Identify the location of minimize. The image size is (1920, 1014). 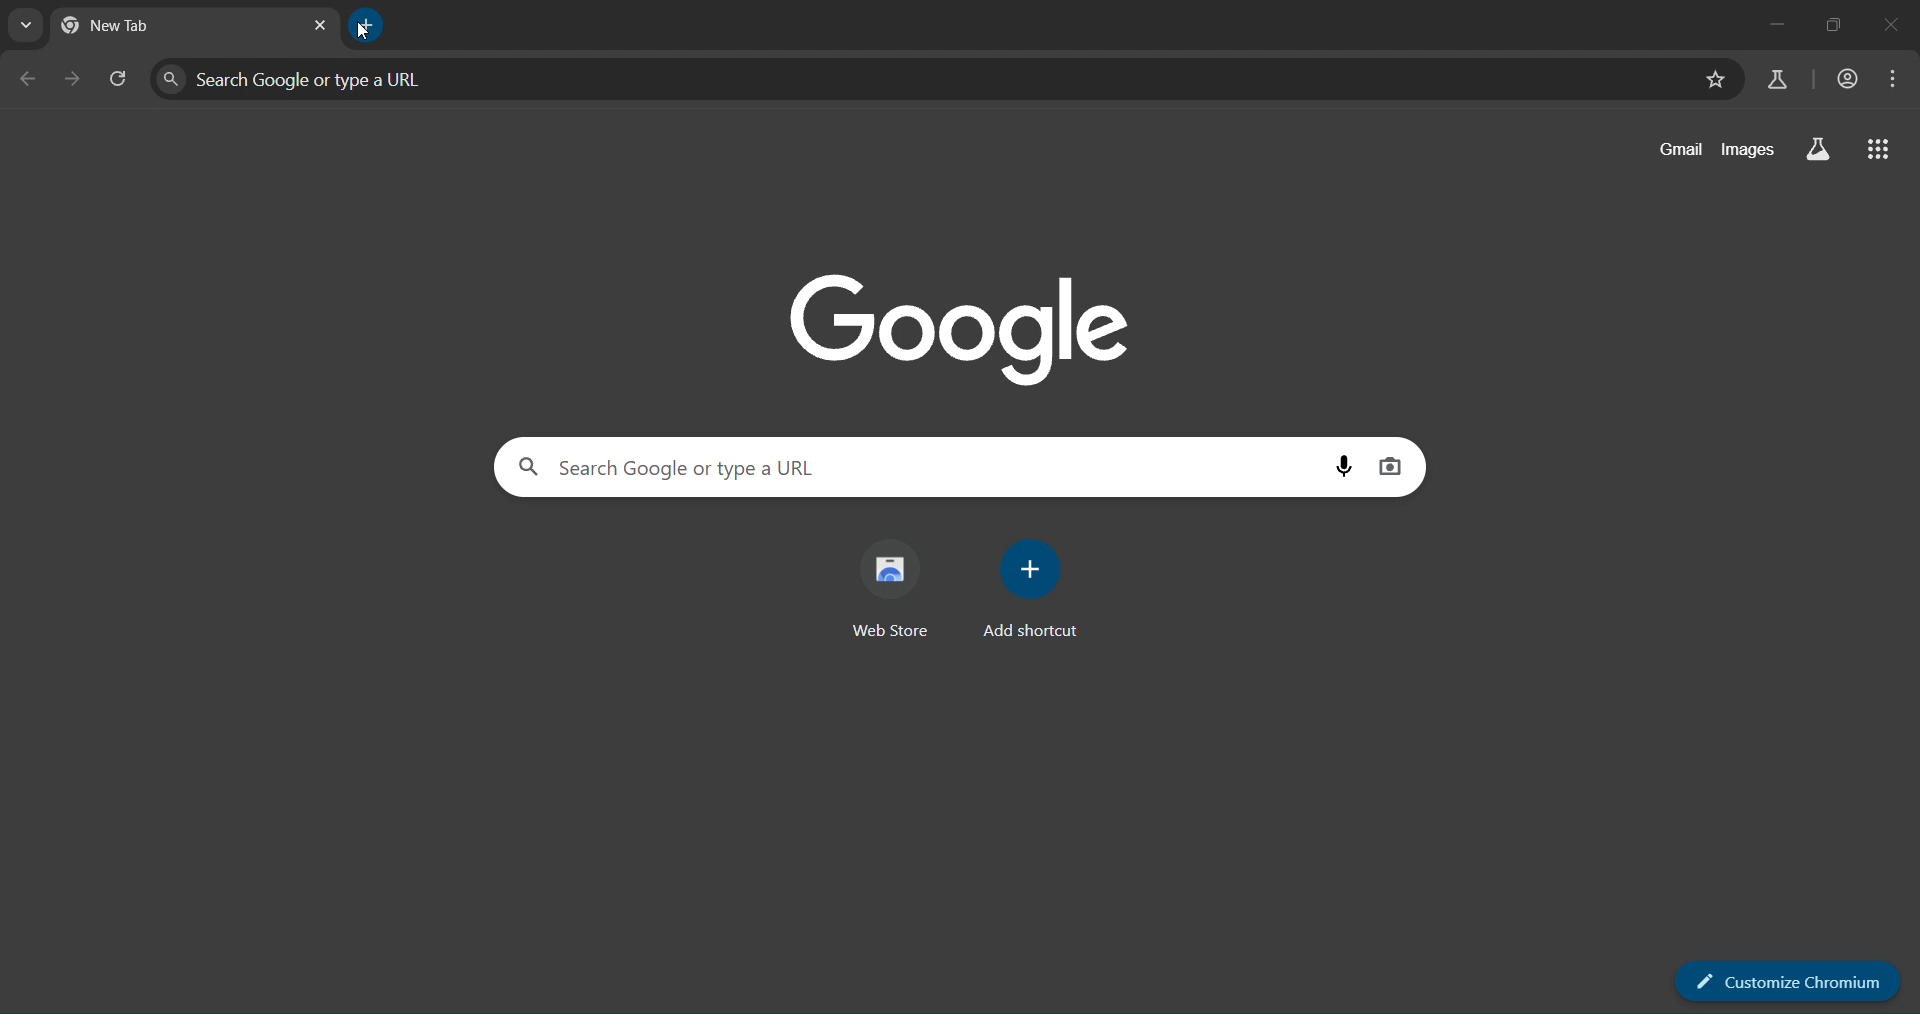
(1777, 27).